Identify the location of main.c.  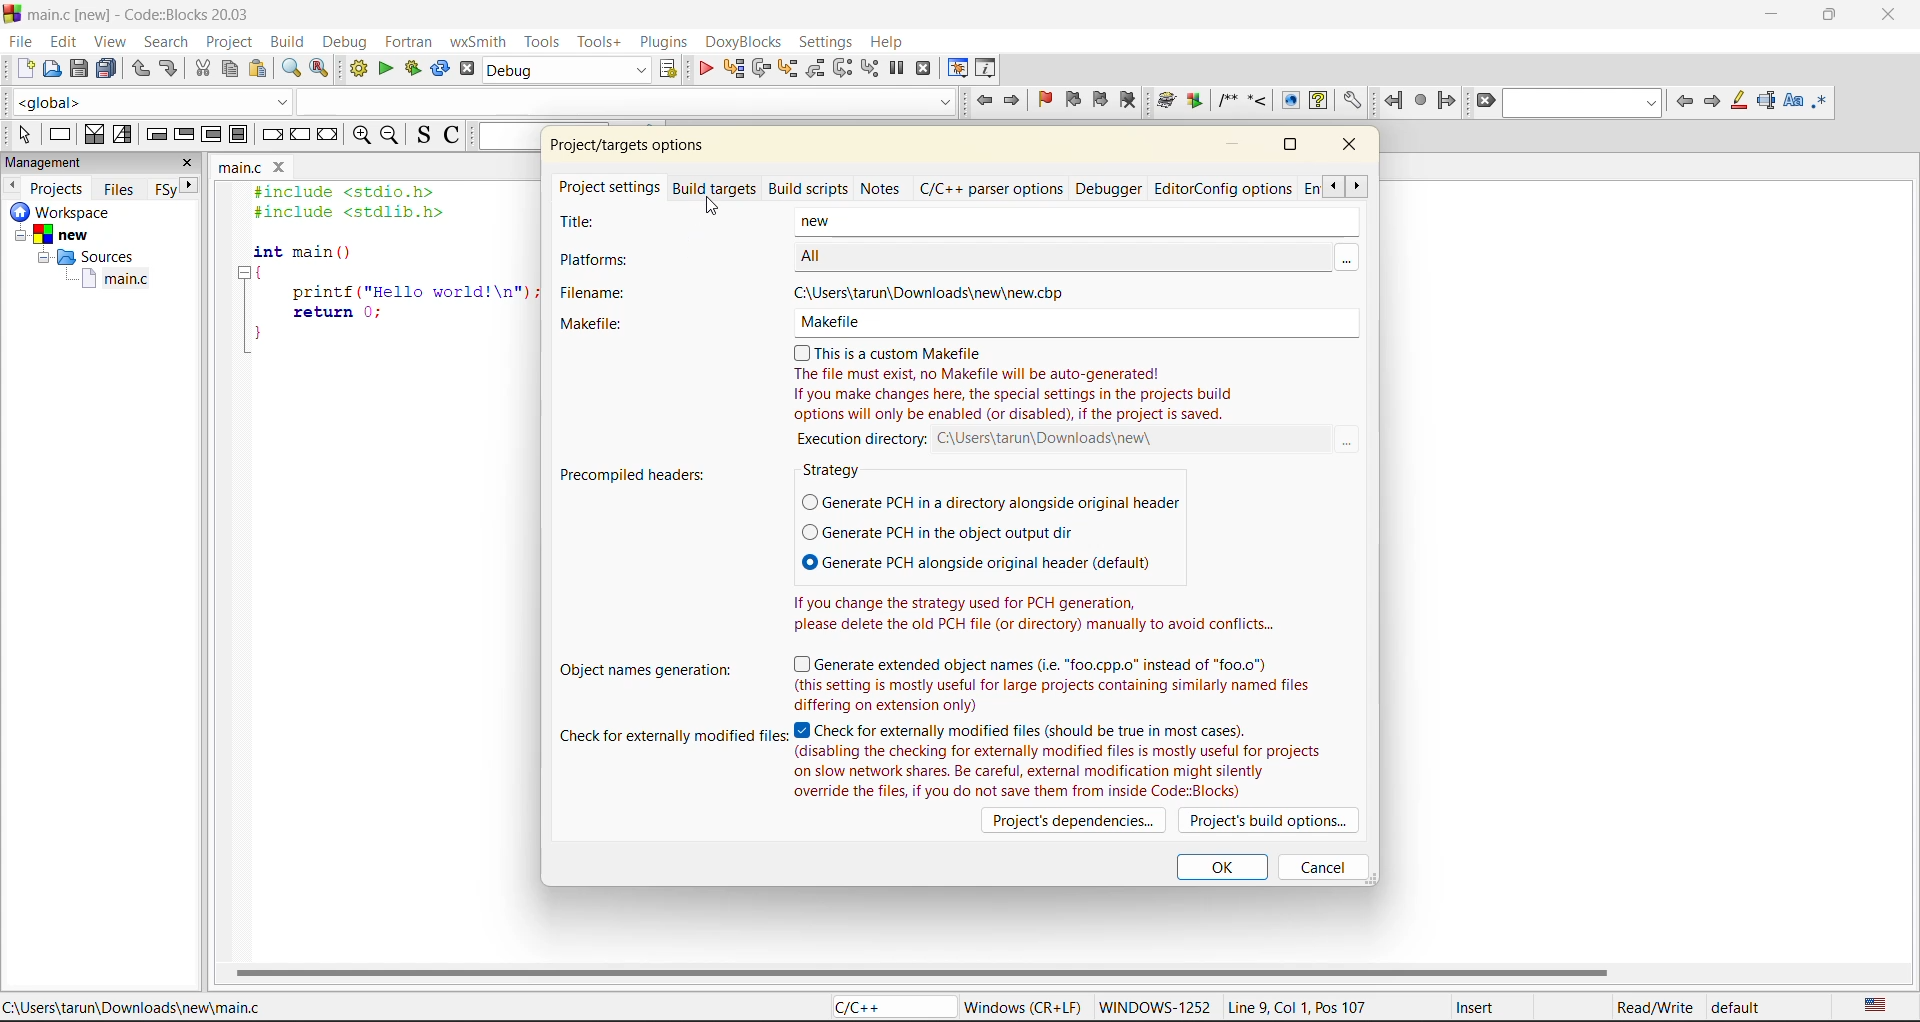
(91, 279).